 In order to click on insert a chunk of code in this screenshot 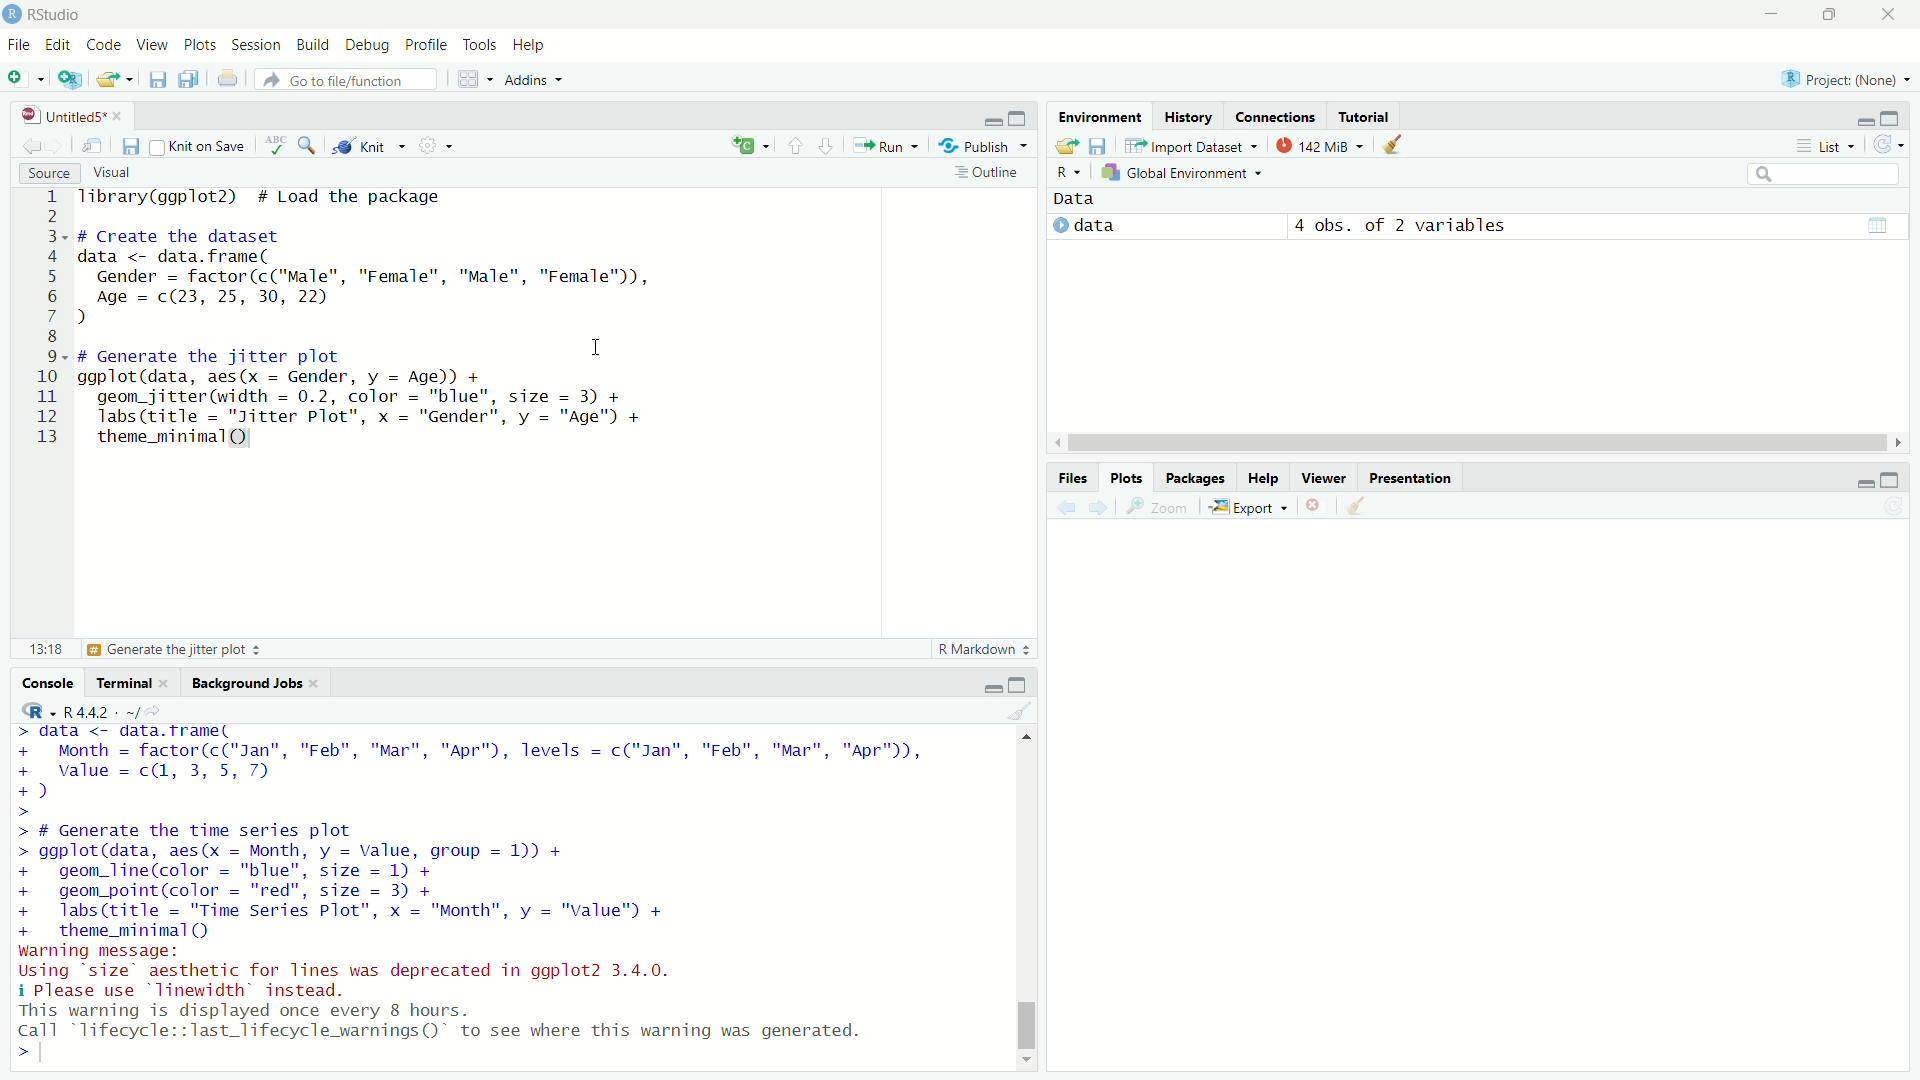, I will do `click(750, 143)`.